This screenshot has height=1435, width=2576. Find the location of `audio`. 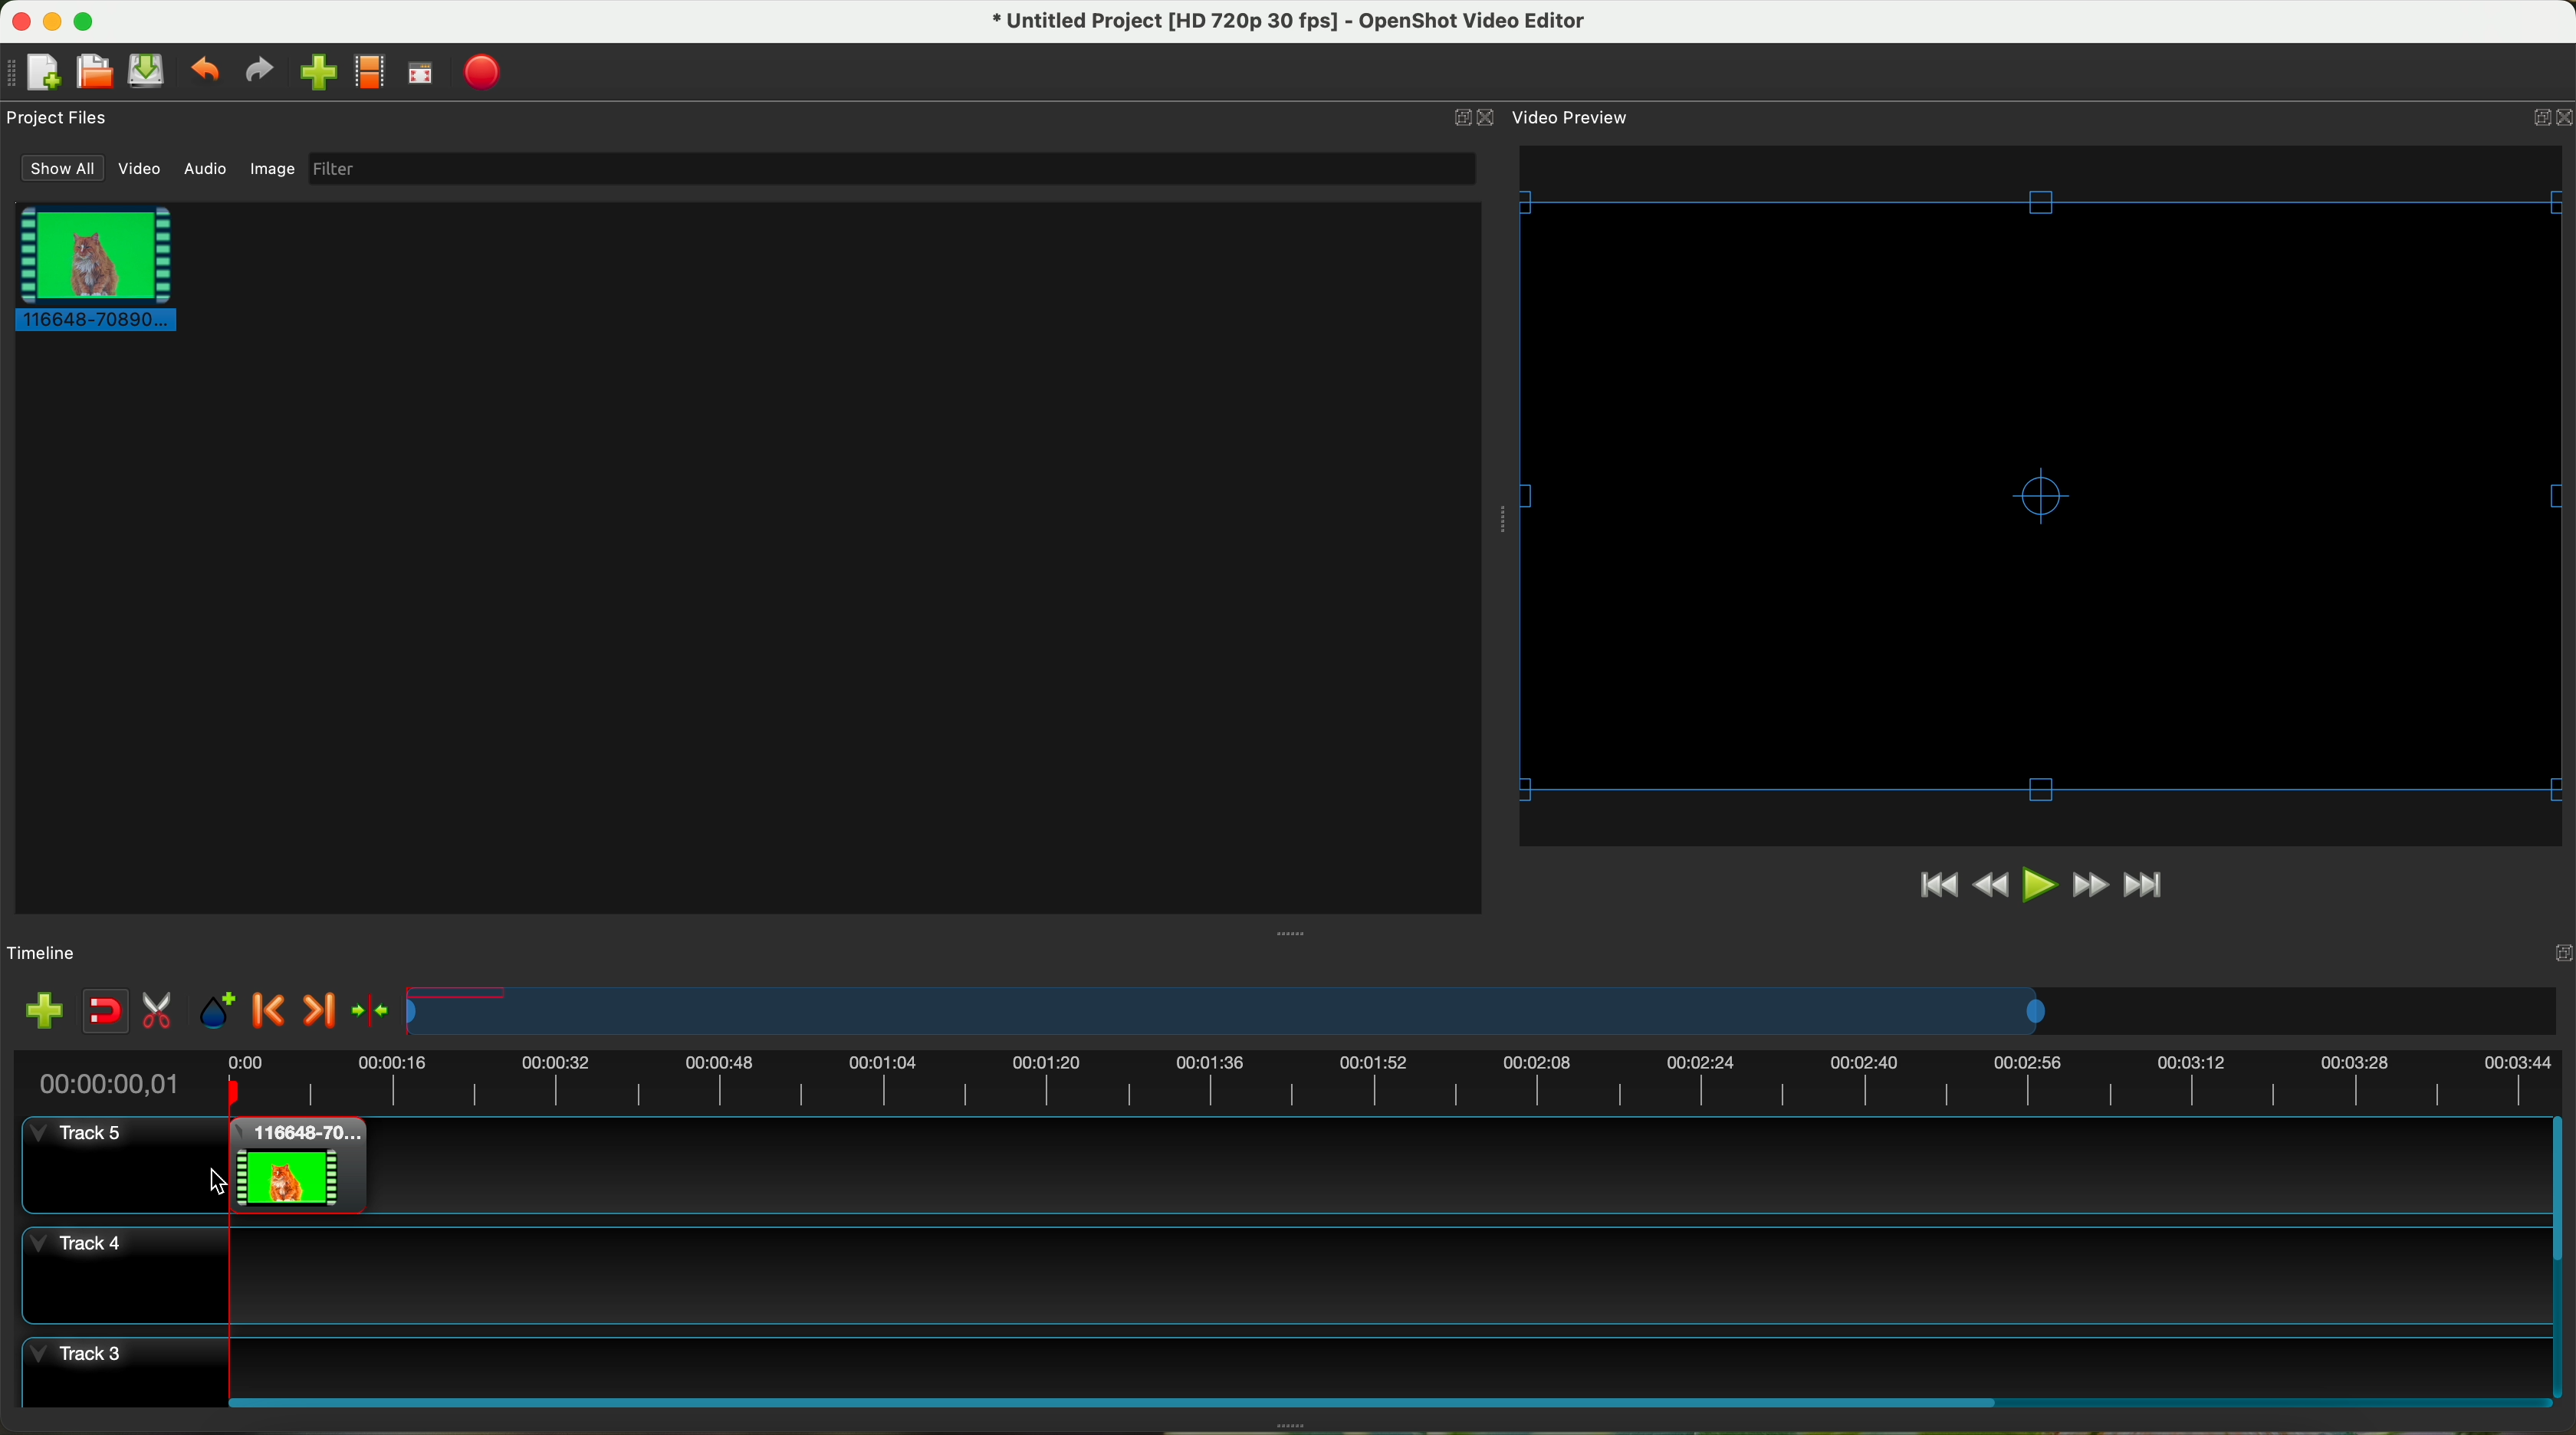

audio is located at coordinates (207, 170).